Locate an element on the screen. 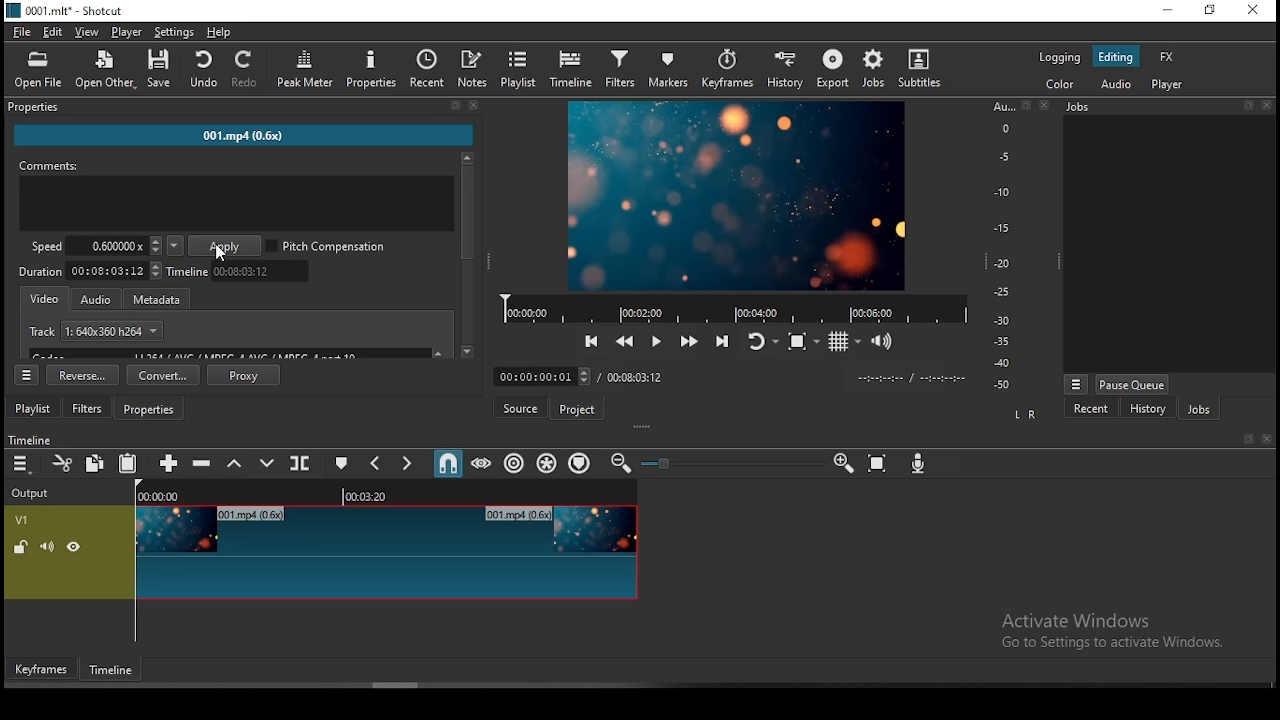 This screenshot has width=1280, height=720. ripple is located at coordinates (513, 462).